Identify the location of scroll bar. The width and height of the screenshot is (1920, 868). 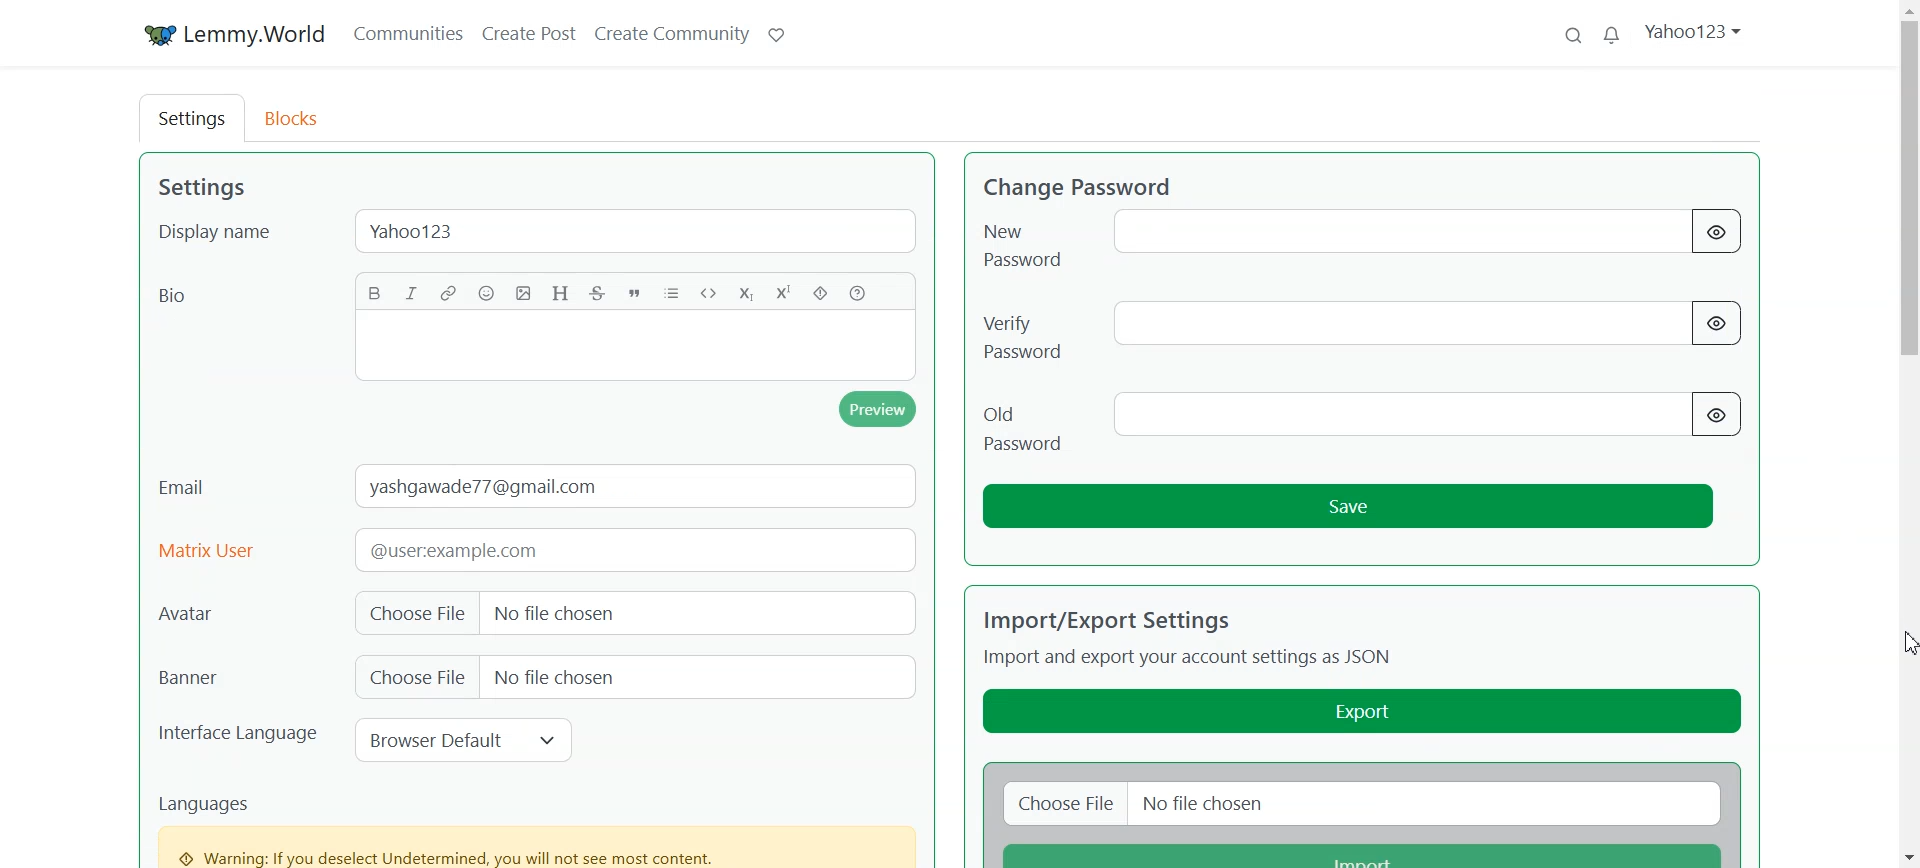
(1908, 434).